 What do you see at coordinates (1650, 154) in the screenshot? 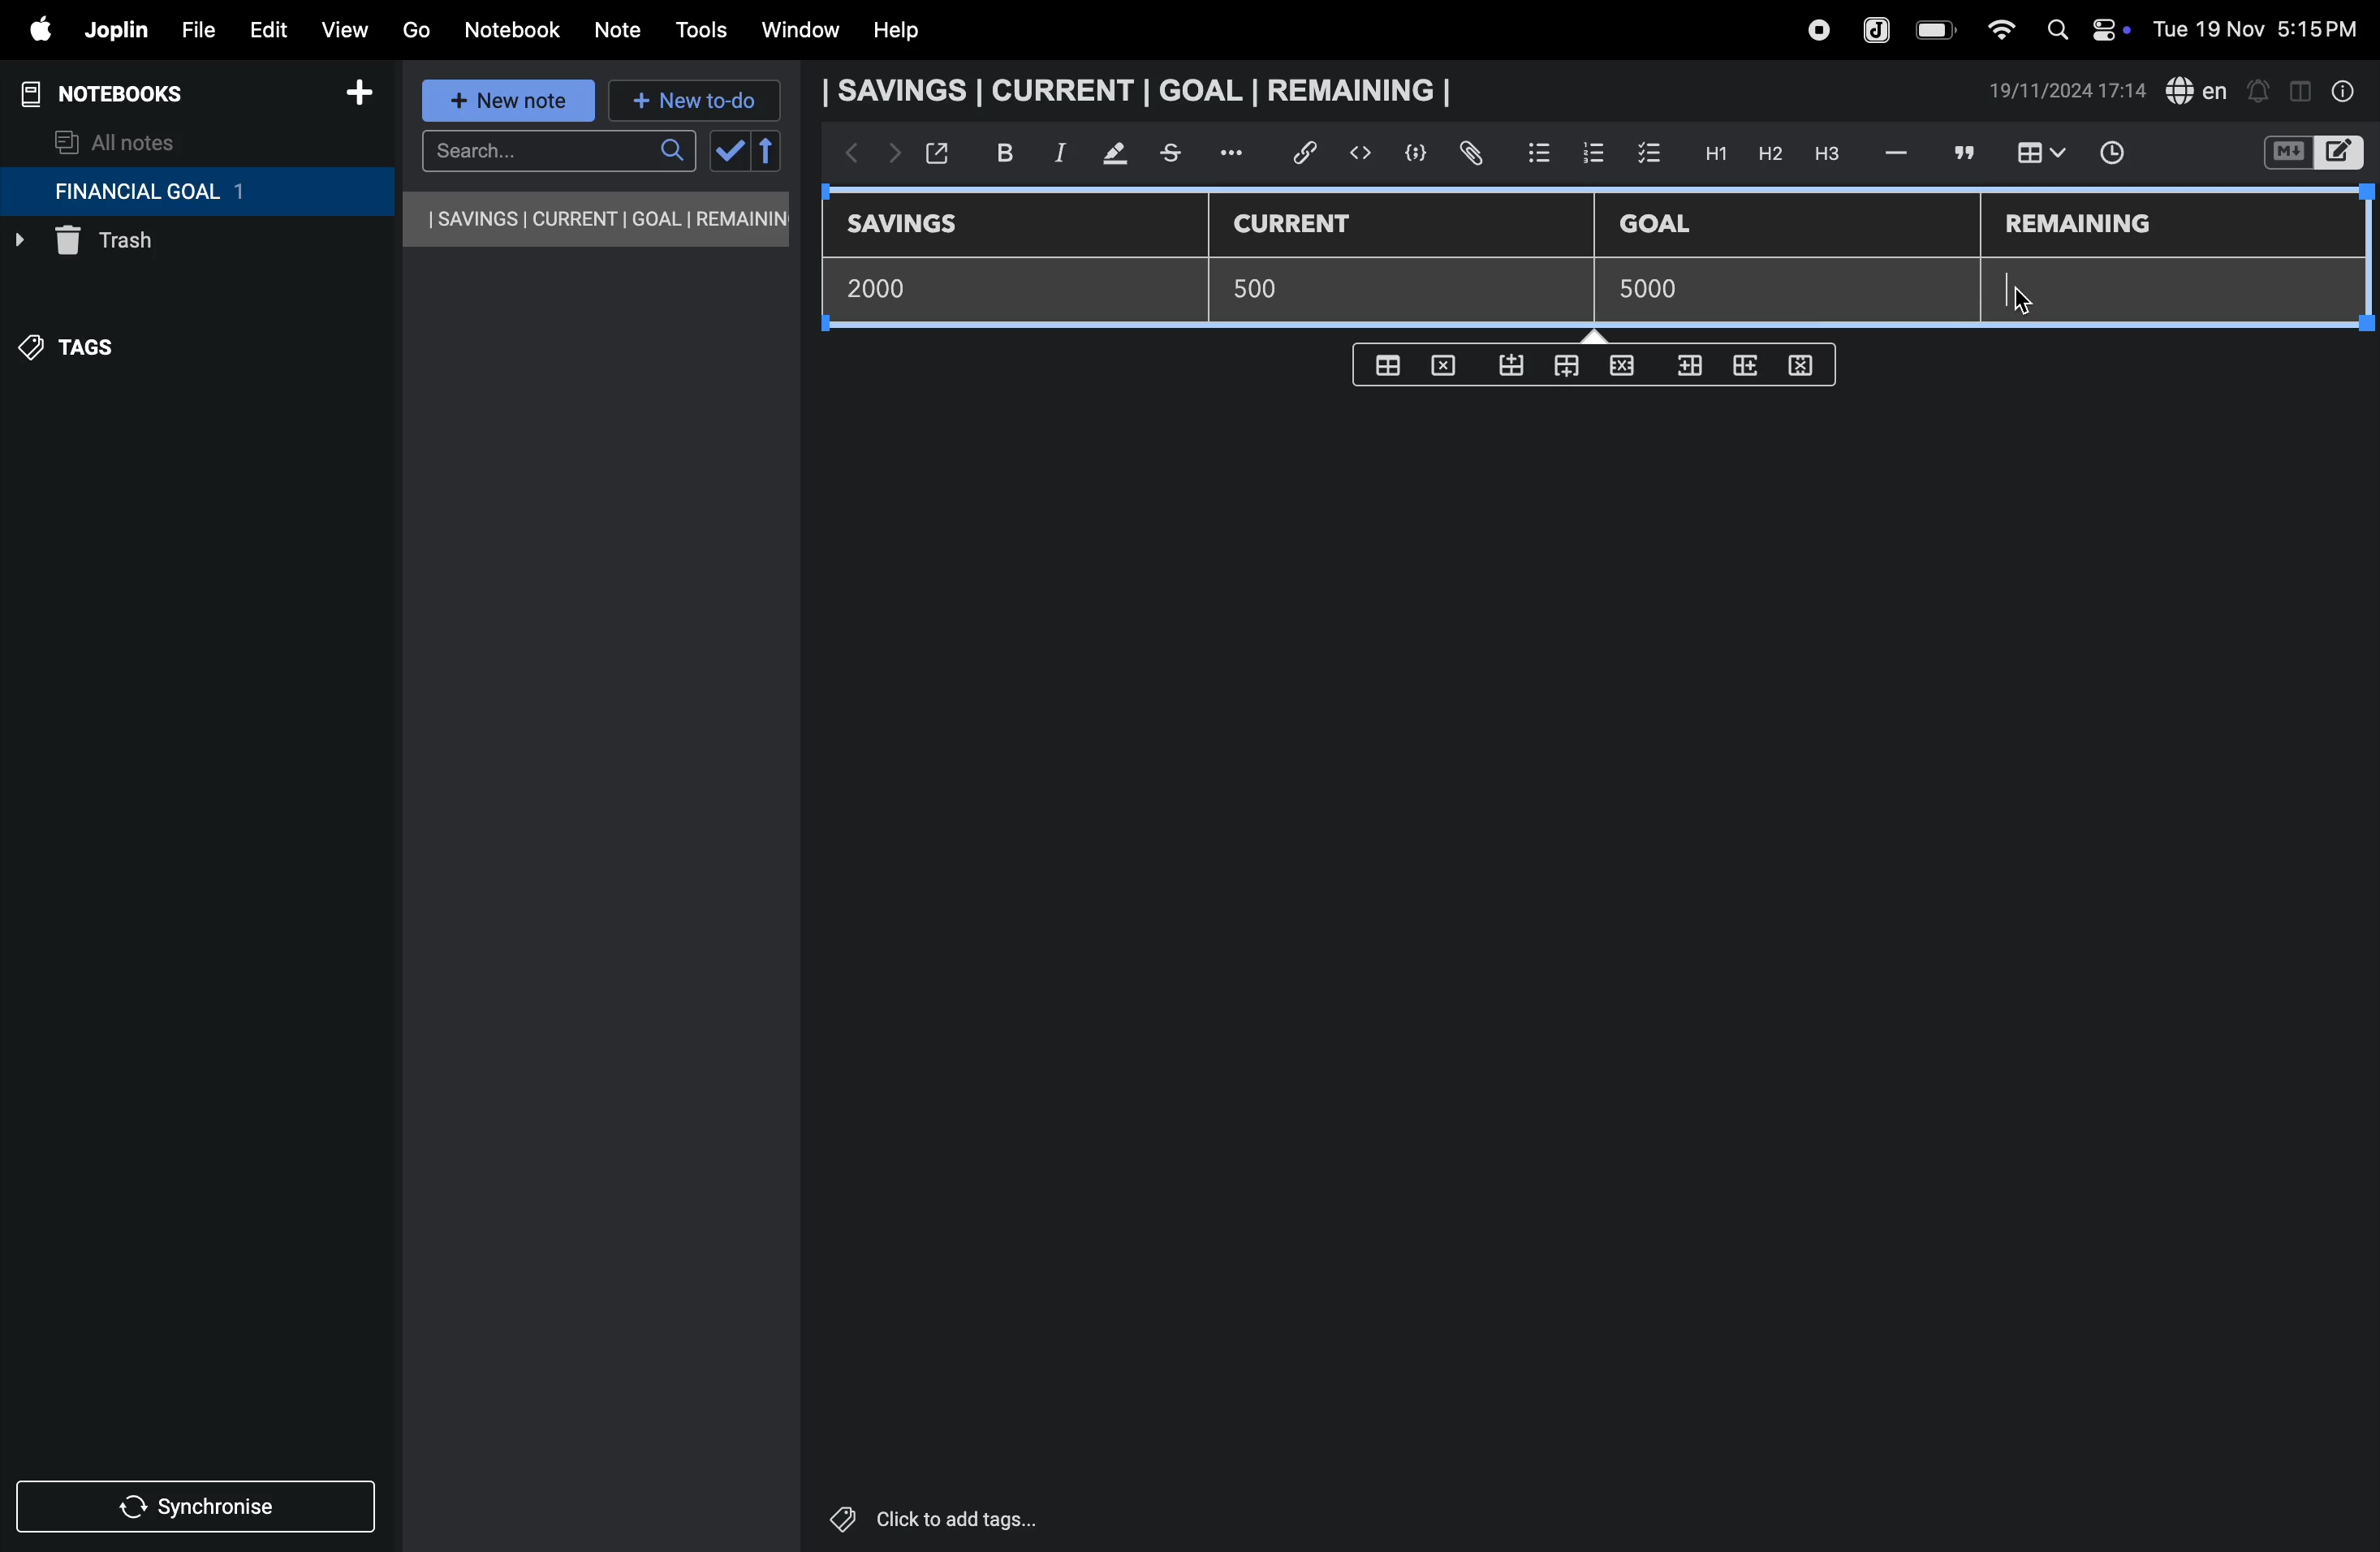
I see `check box` at bounding box center [1650, 154].